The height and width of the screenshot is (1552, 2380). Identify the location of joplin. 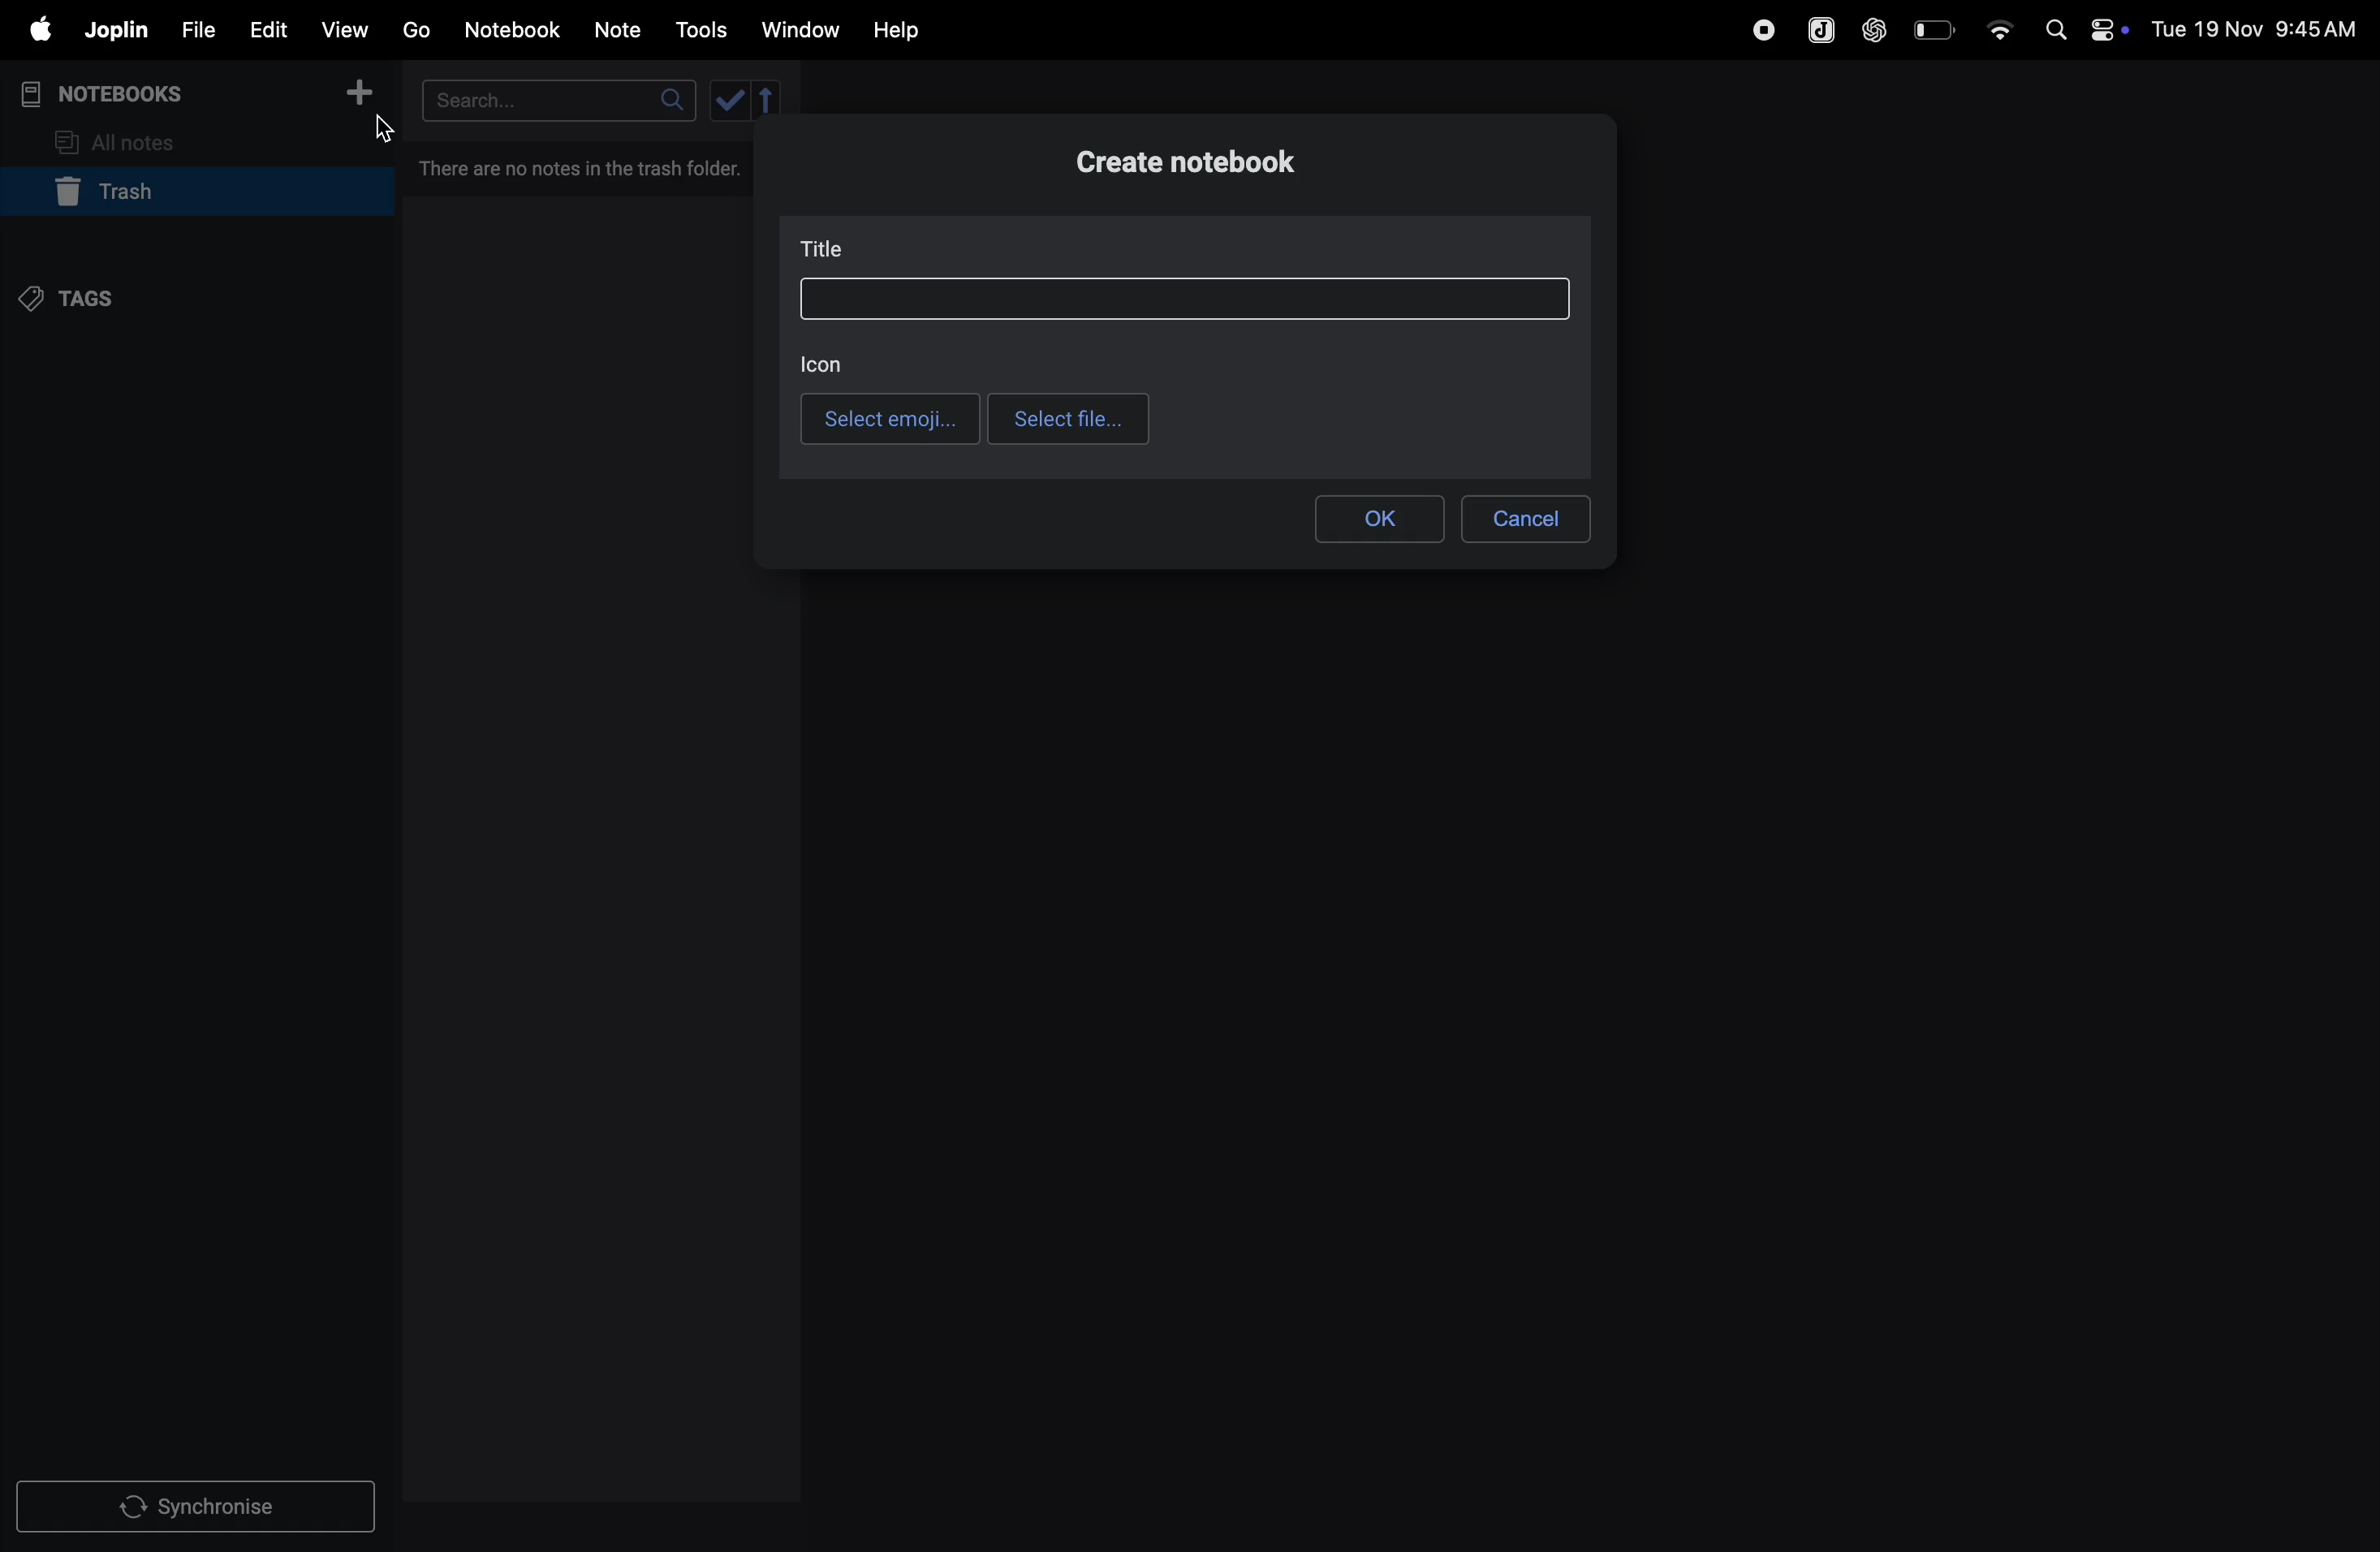
(114, 30).